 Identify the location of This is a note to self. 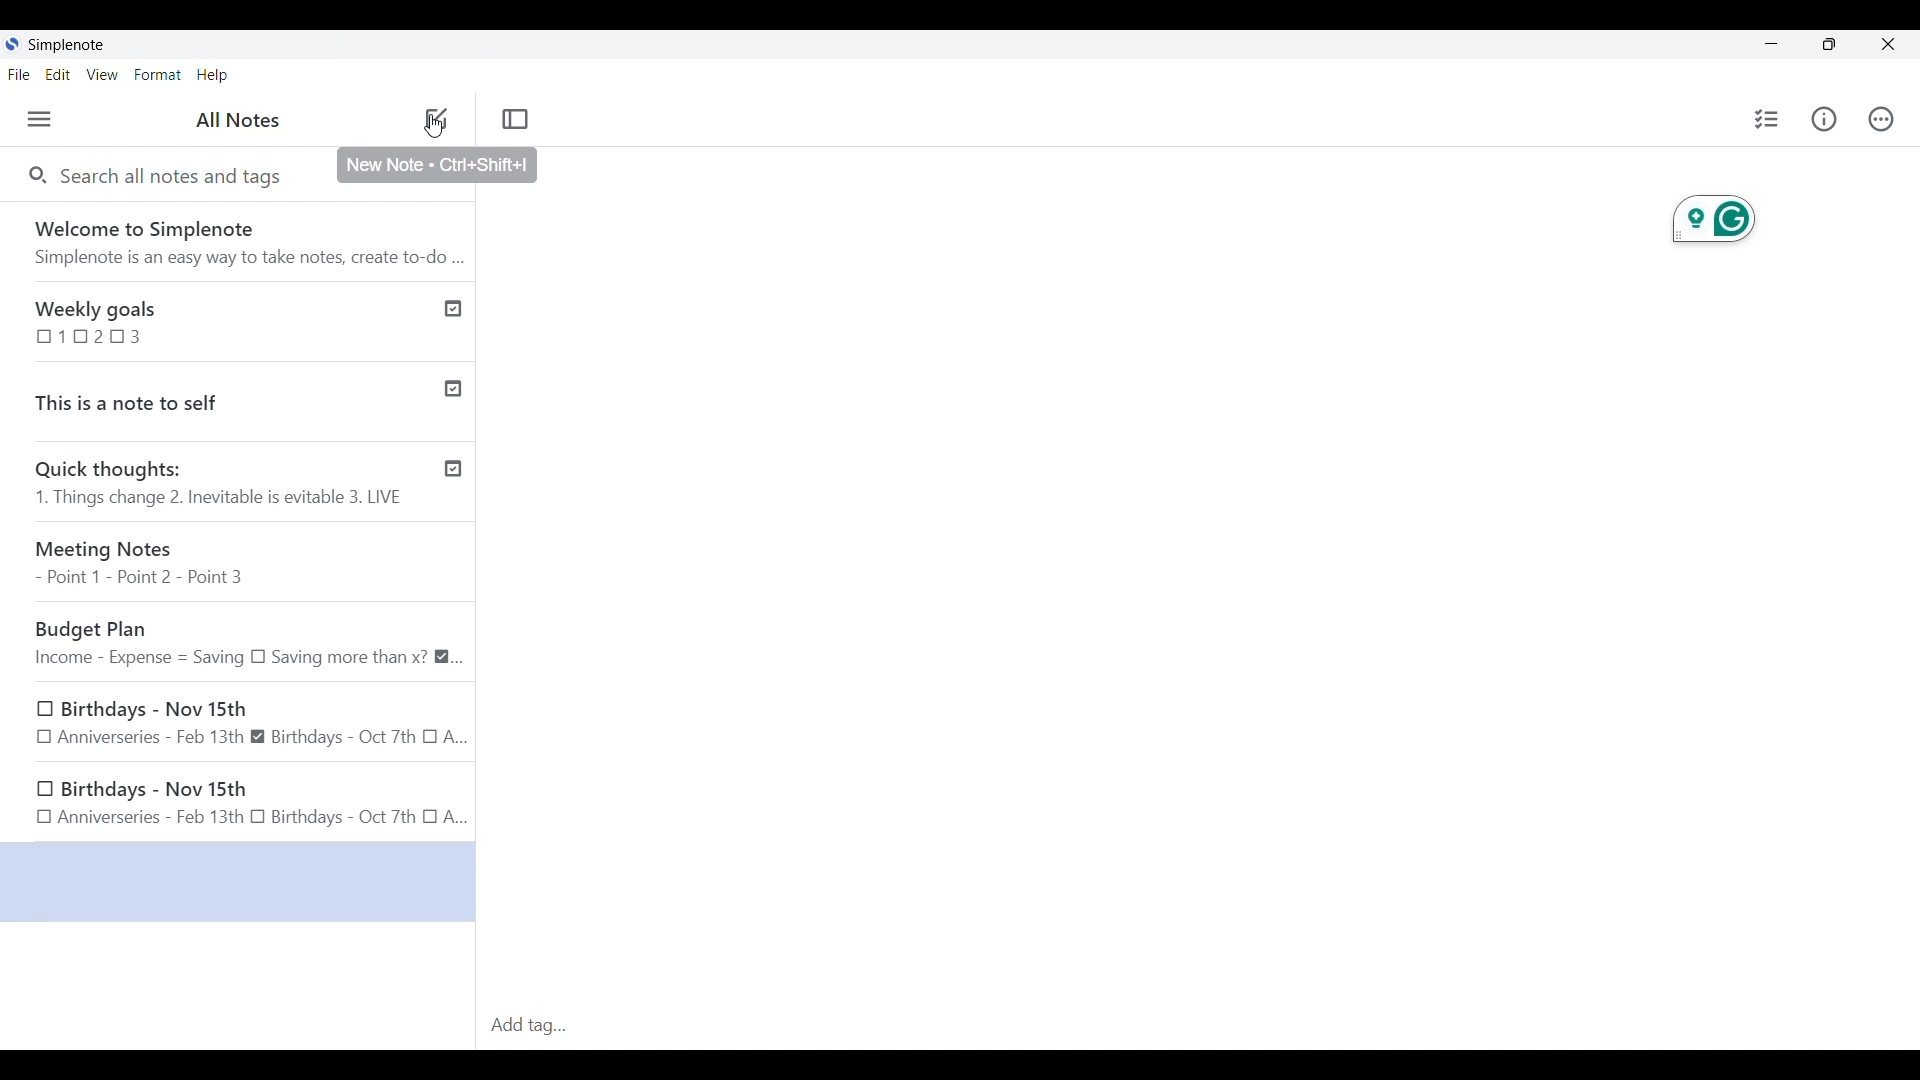
(213, 398).